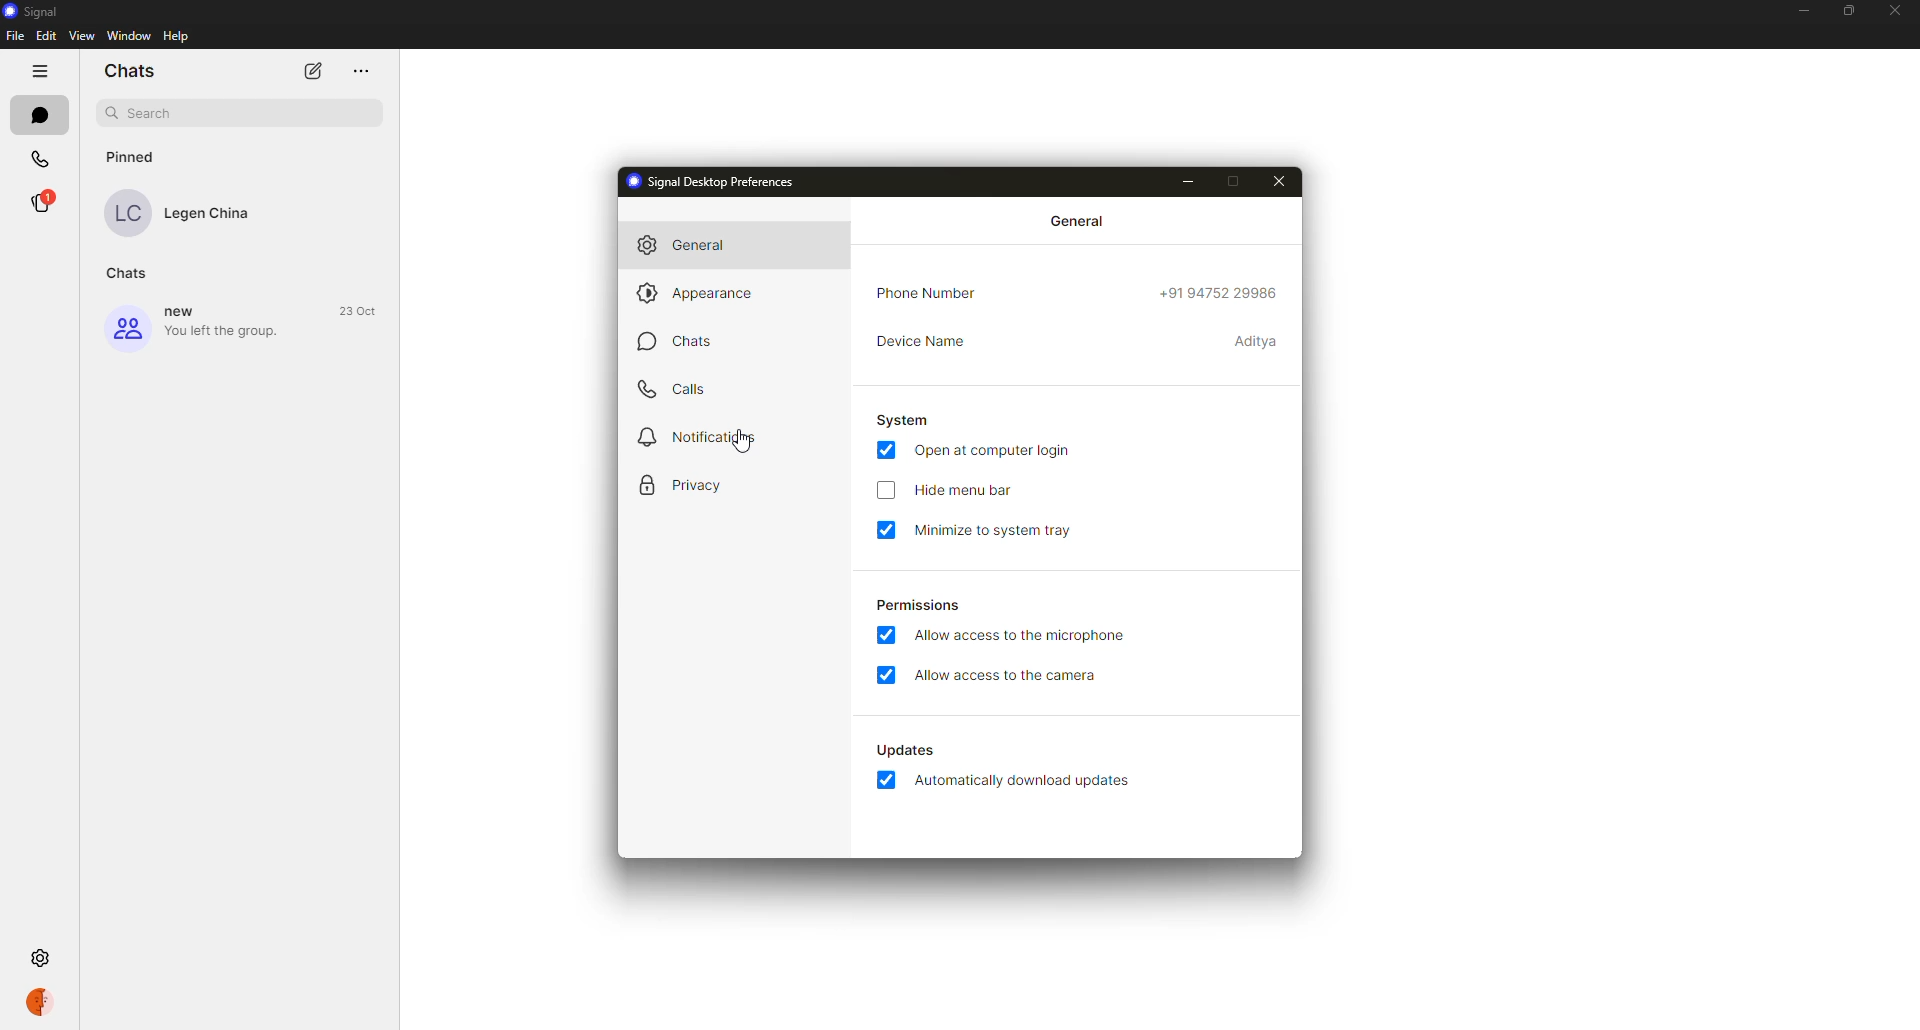 Image resolution: width=1920 pixels, height=1030 pixels. What do you see at coordinates (676, 390) in the screenshot?
I see `calls` at bounding box center [676, 390].